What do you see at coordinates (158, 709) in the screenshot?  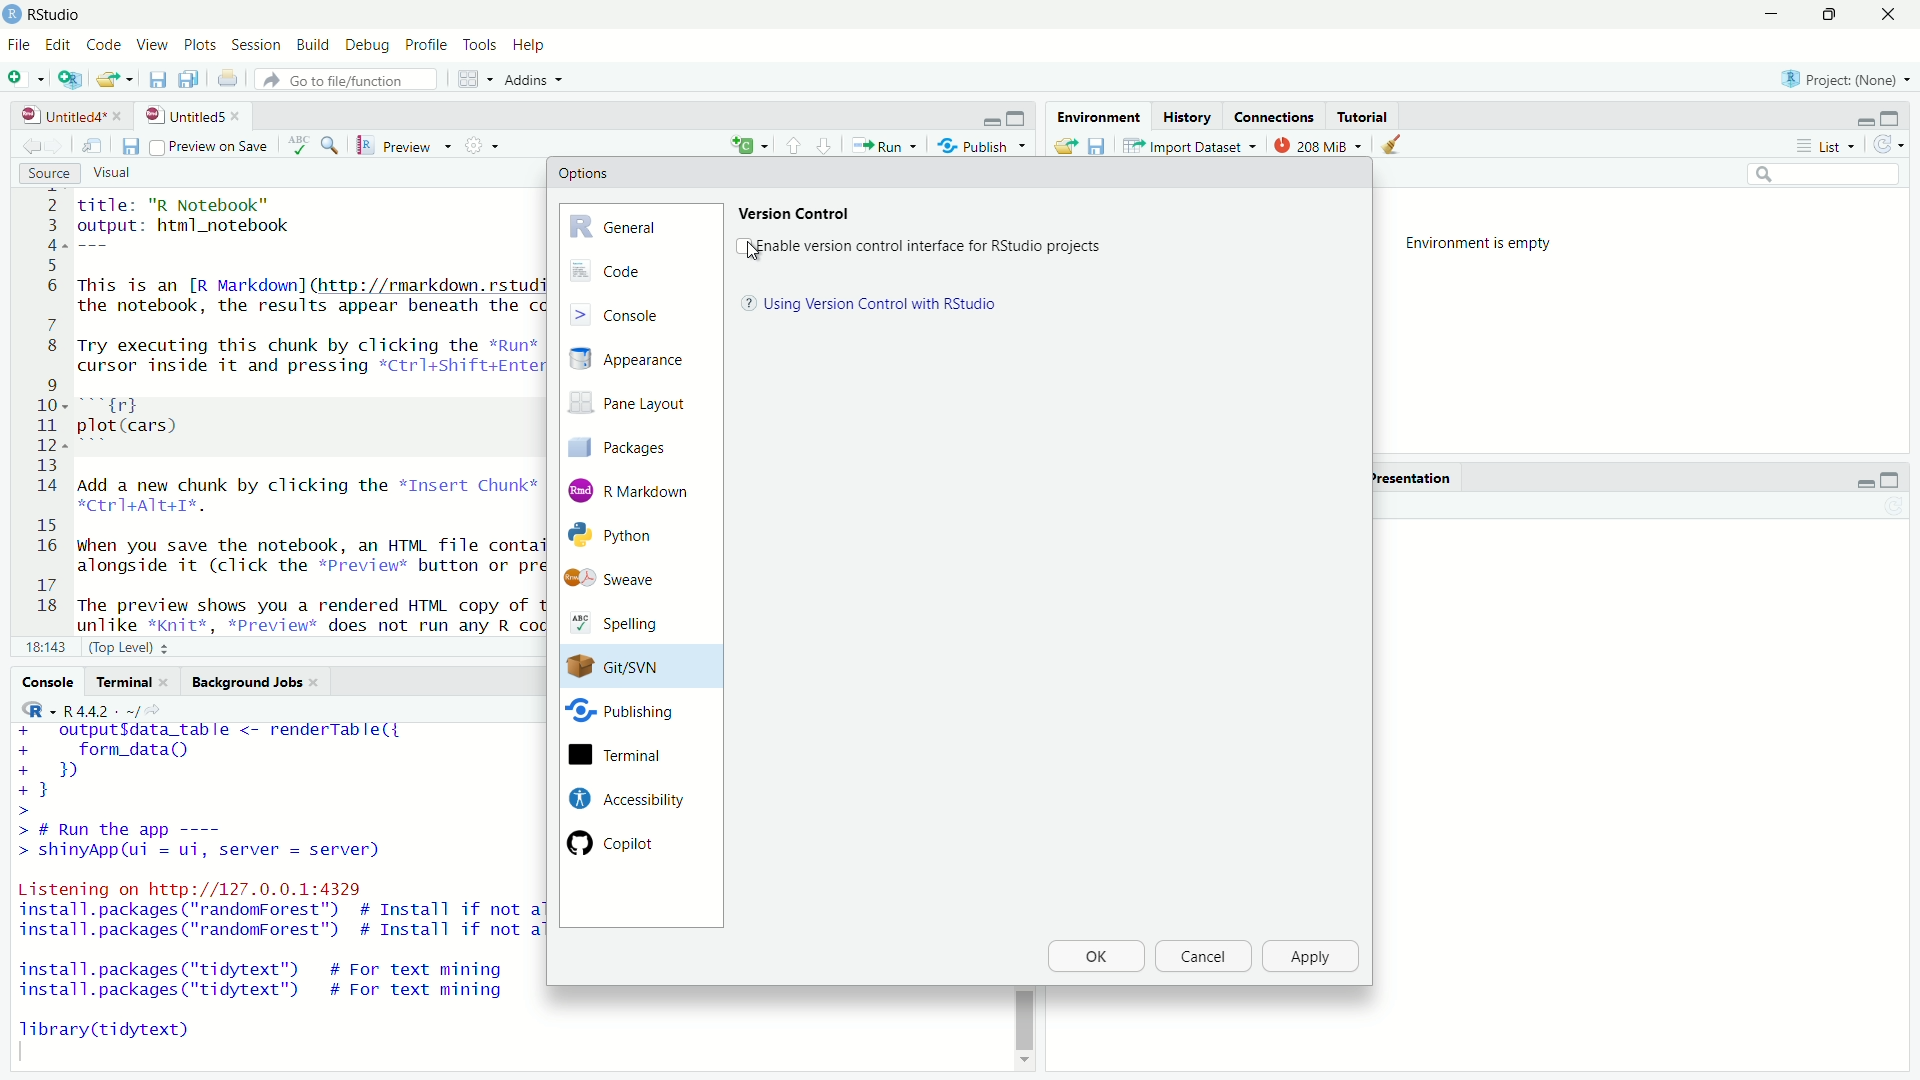 I see `view current working directory` at bounding box center [158, 709].